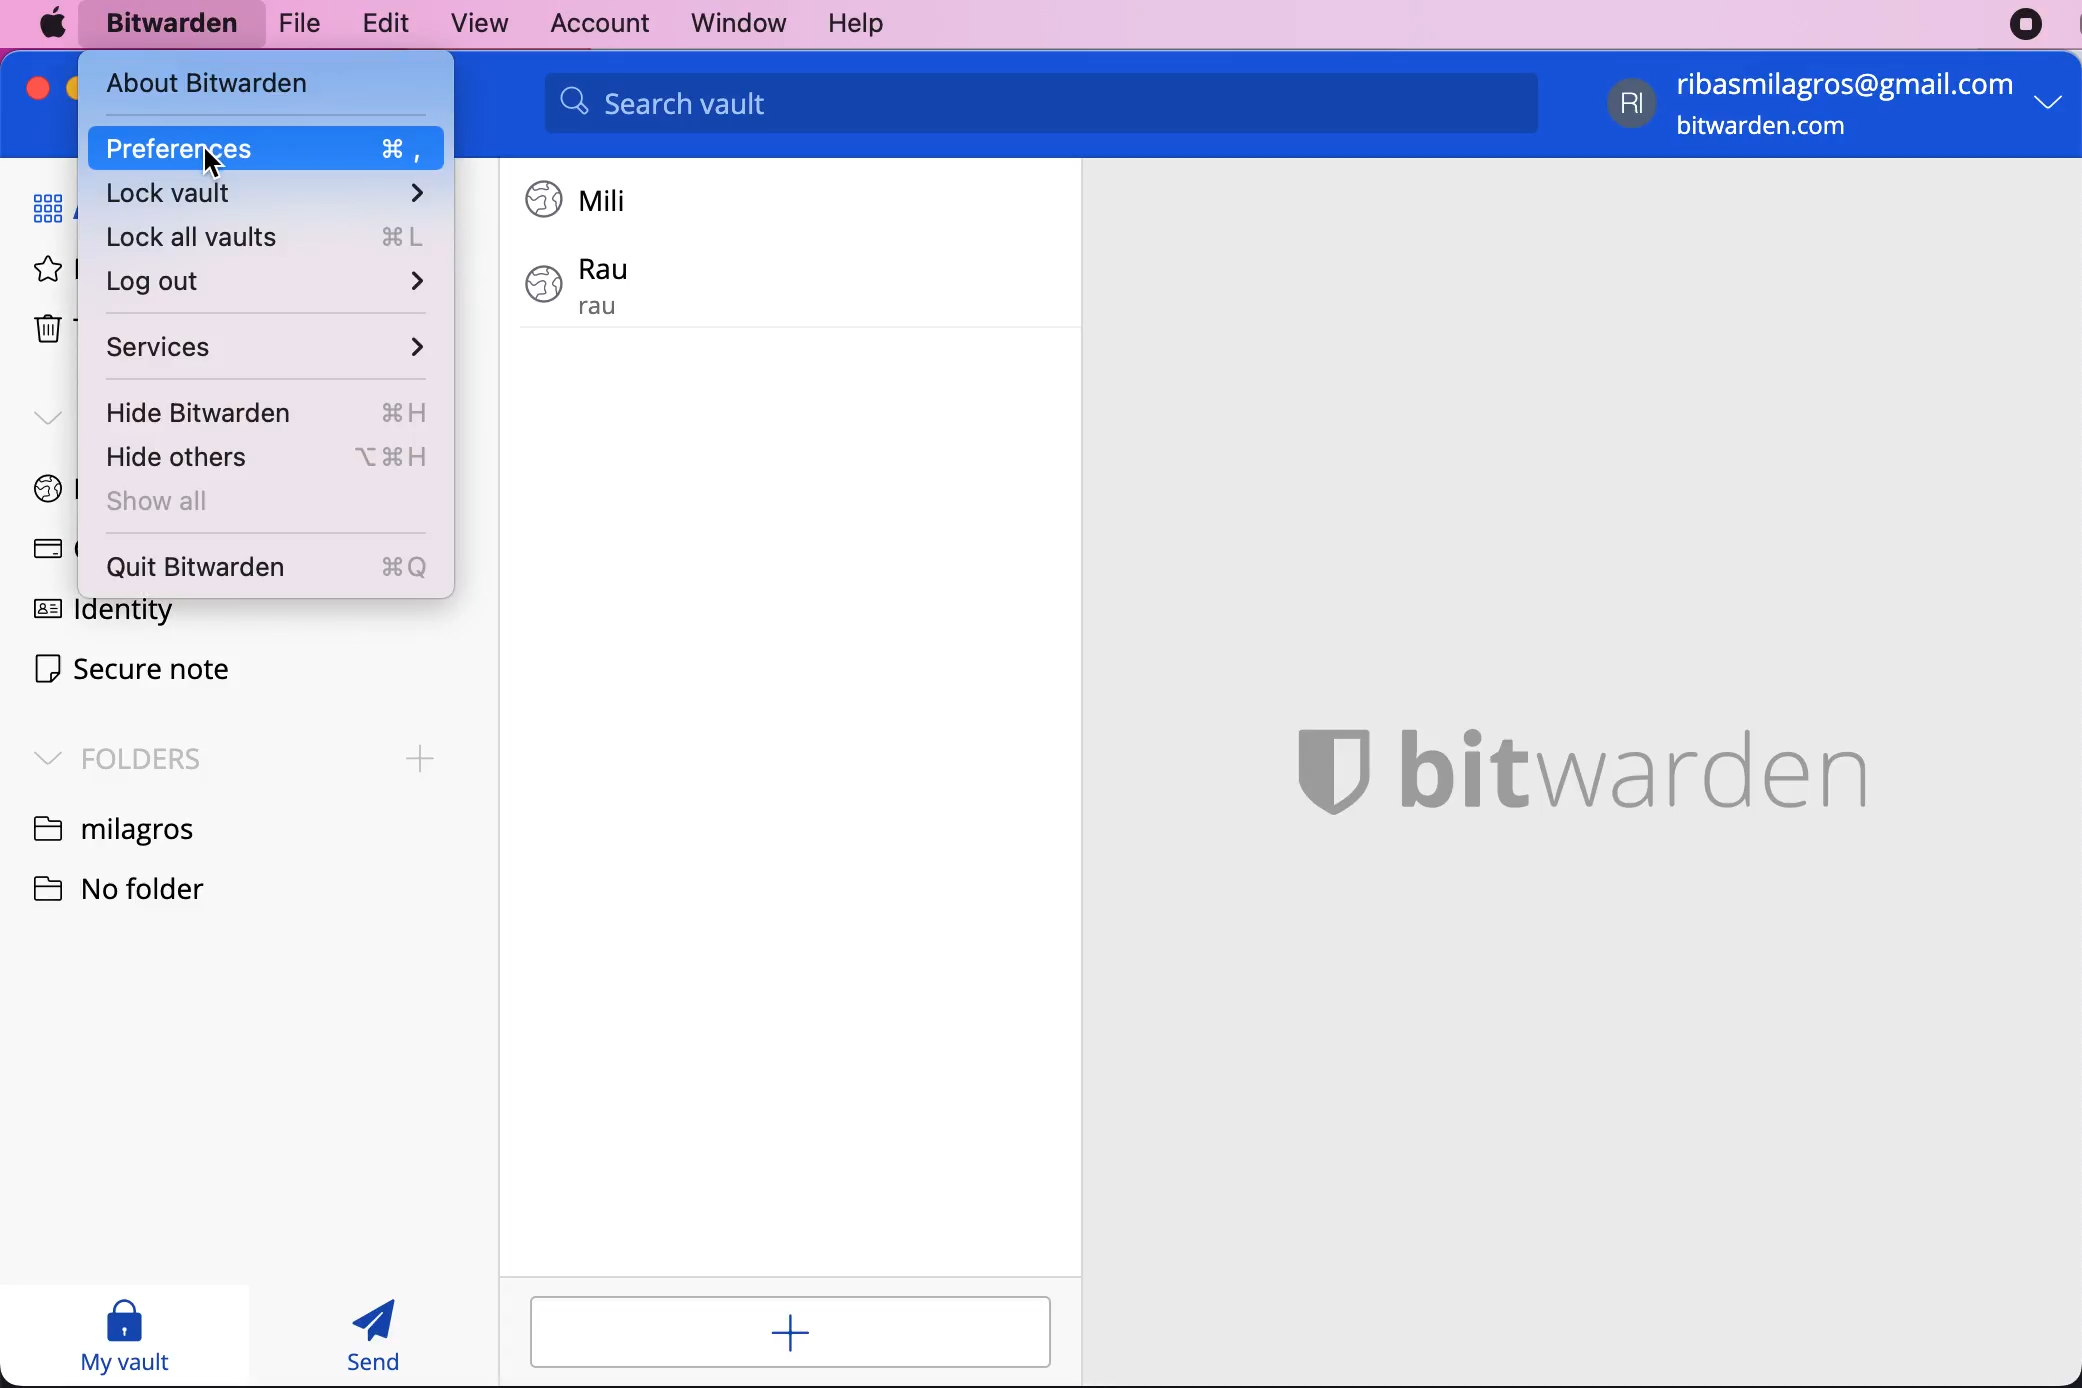 This screenshot has width=2082, height=1388. I want to click on card, so click(42, 552).